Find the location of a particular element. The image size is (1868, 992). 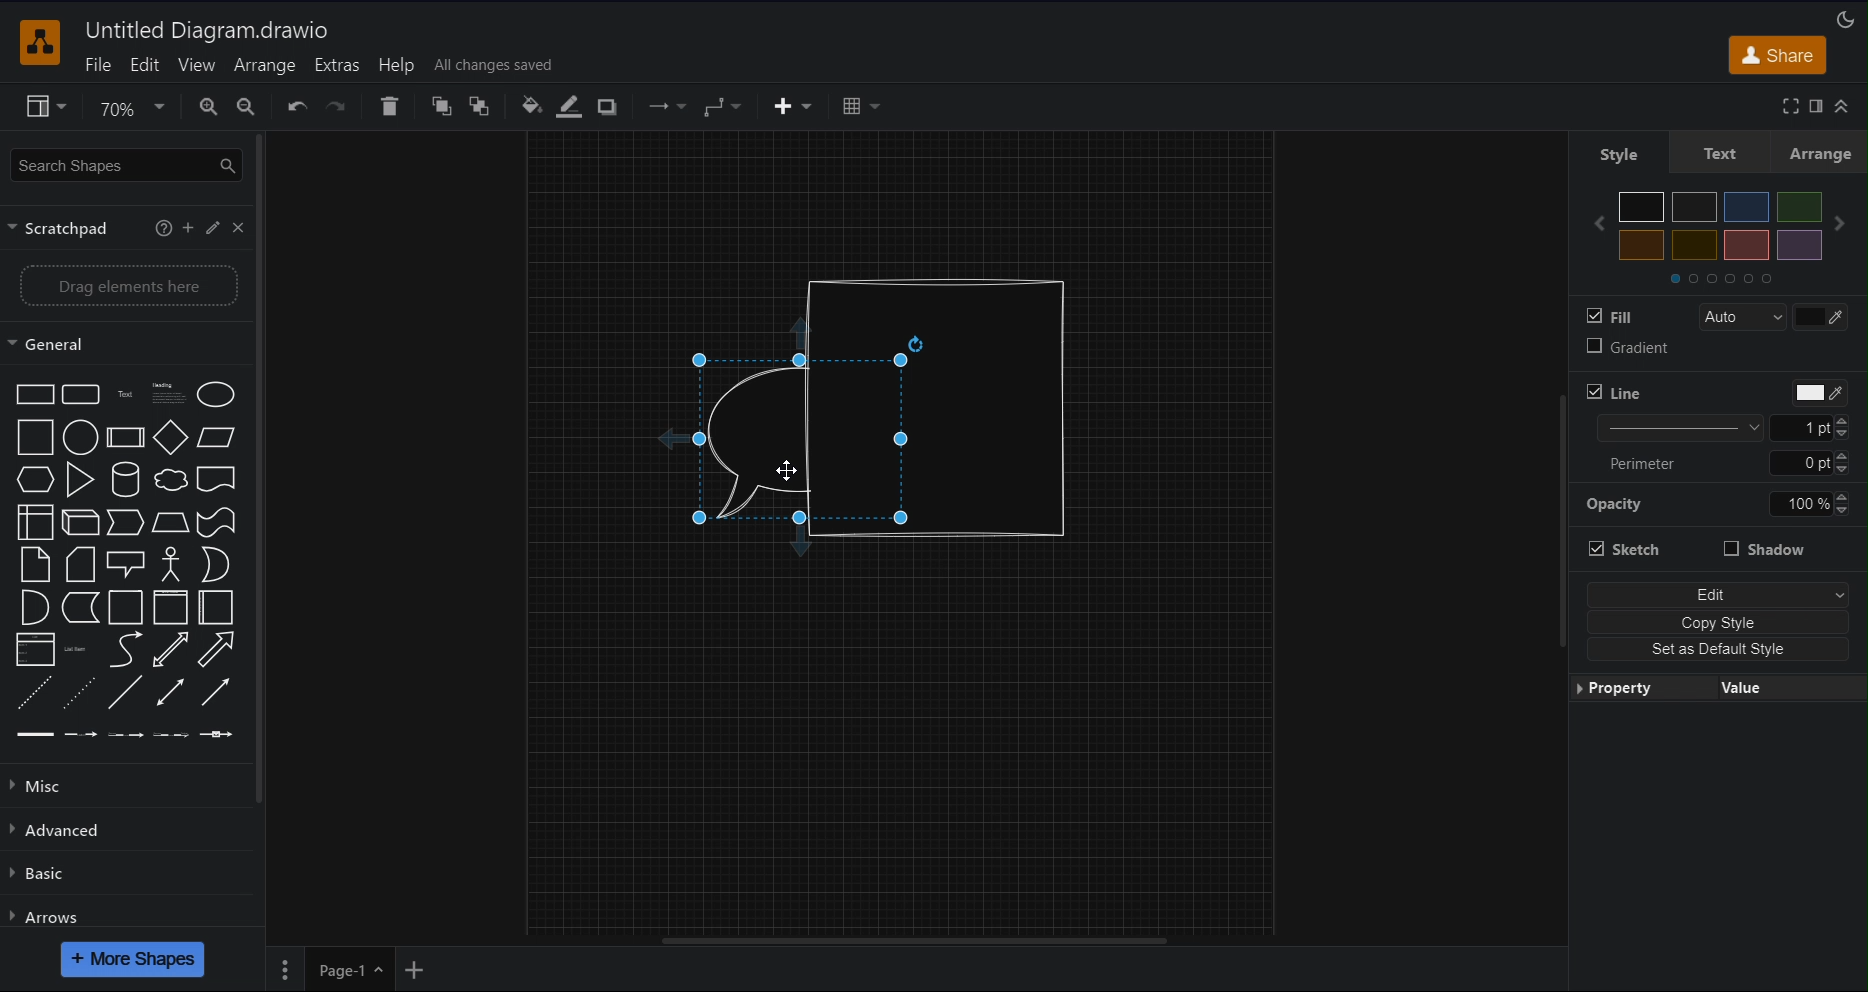

Trapezoid is located at coordinates (170, 523).